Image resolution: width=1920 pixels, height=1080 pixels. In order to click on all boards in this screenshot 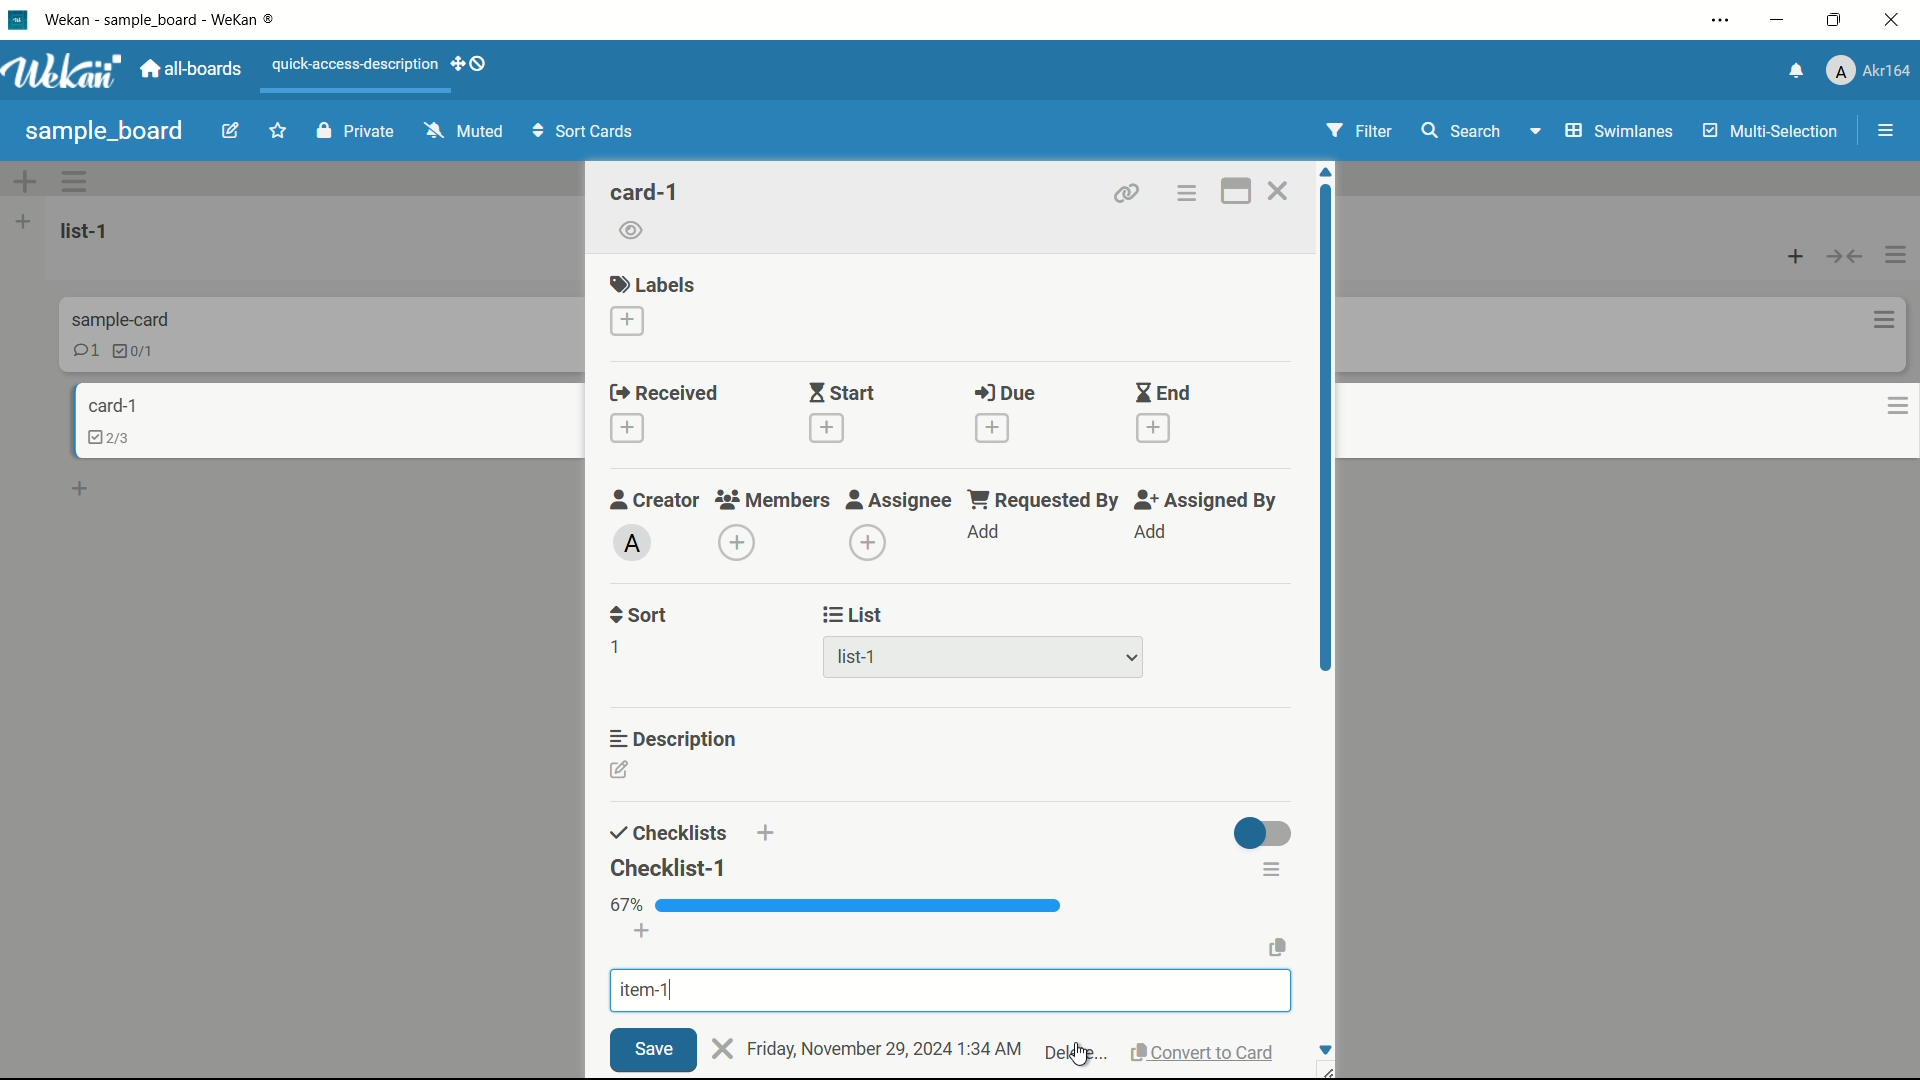, I will do `click(191, 71)`.